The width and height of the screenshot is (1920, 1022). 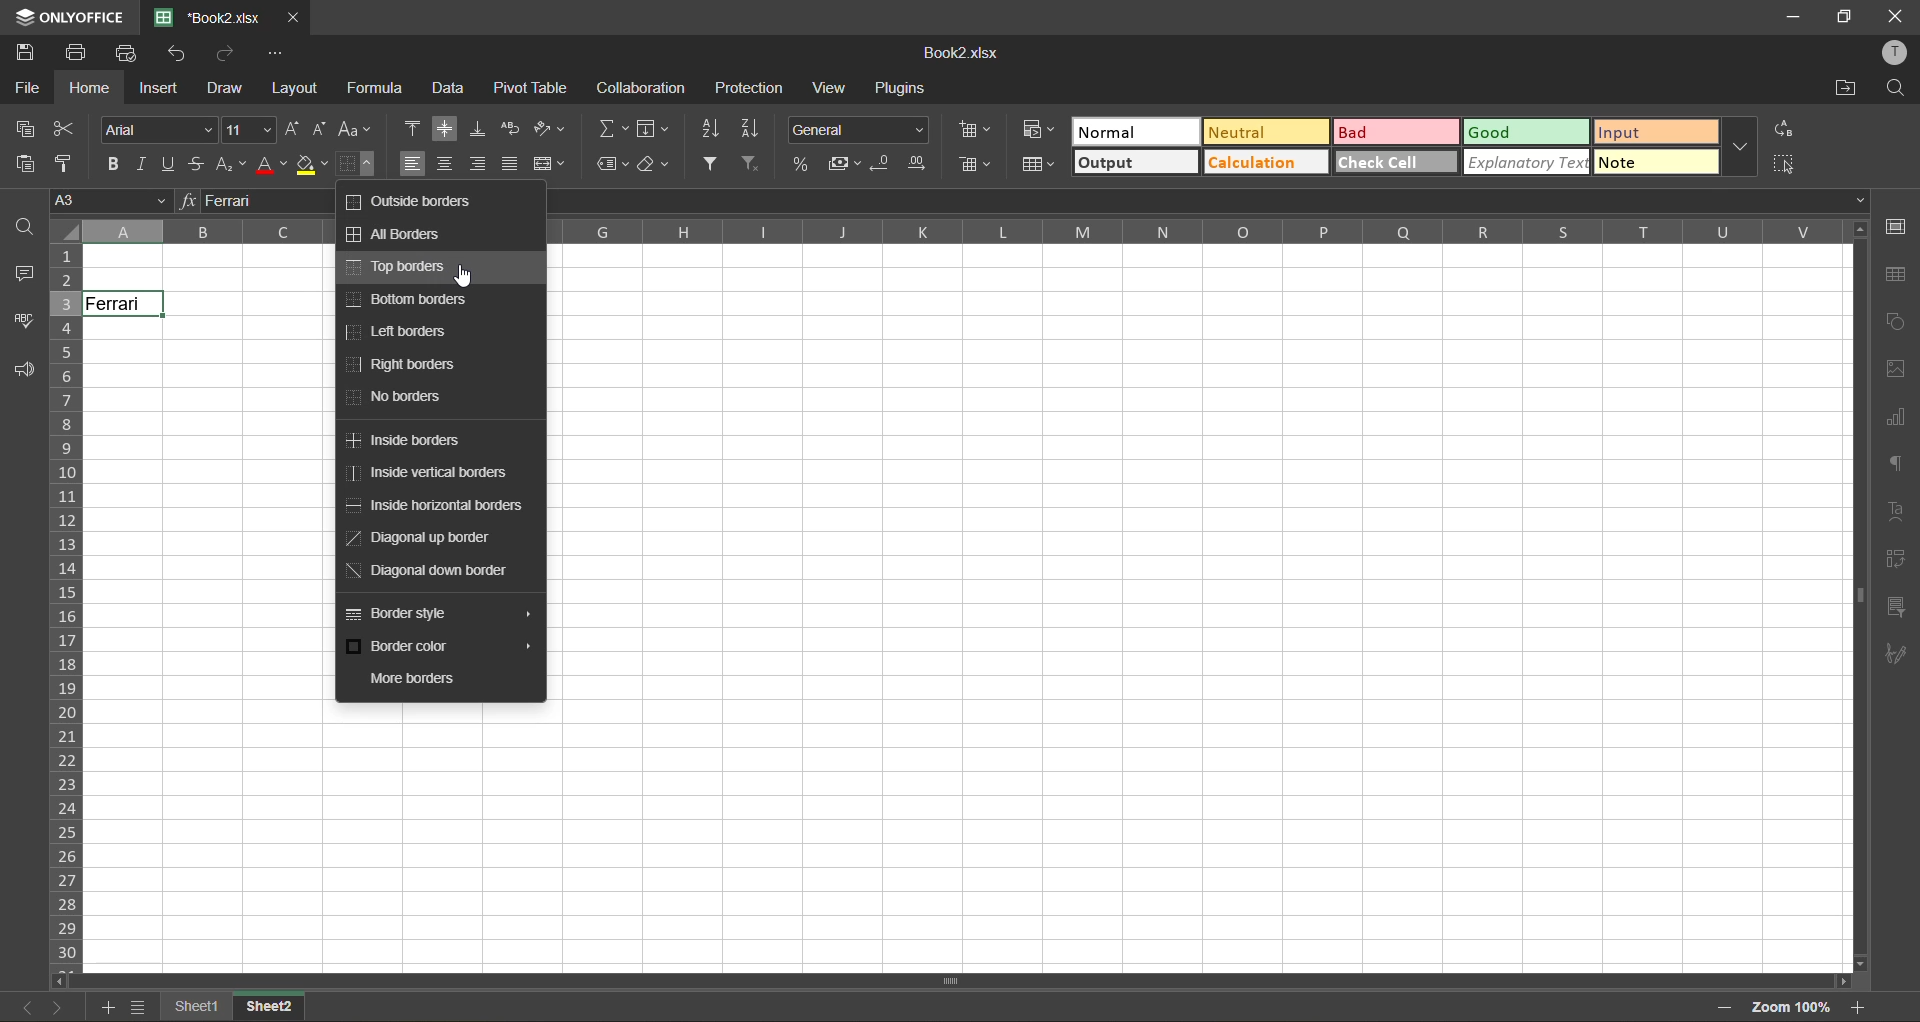 What do you see at coordinates (1897, 369) in the screenshot?
I see `images` at bounding box center [1897, 369].